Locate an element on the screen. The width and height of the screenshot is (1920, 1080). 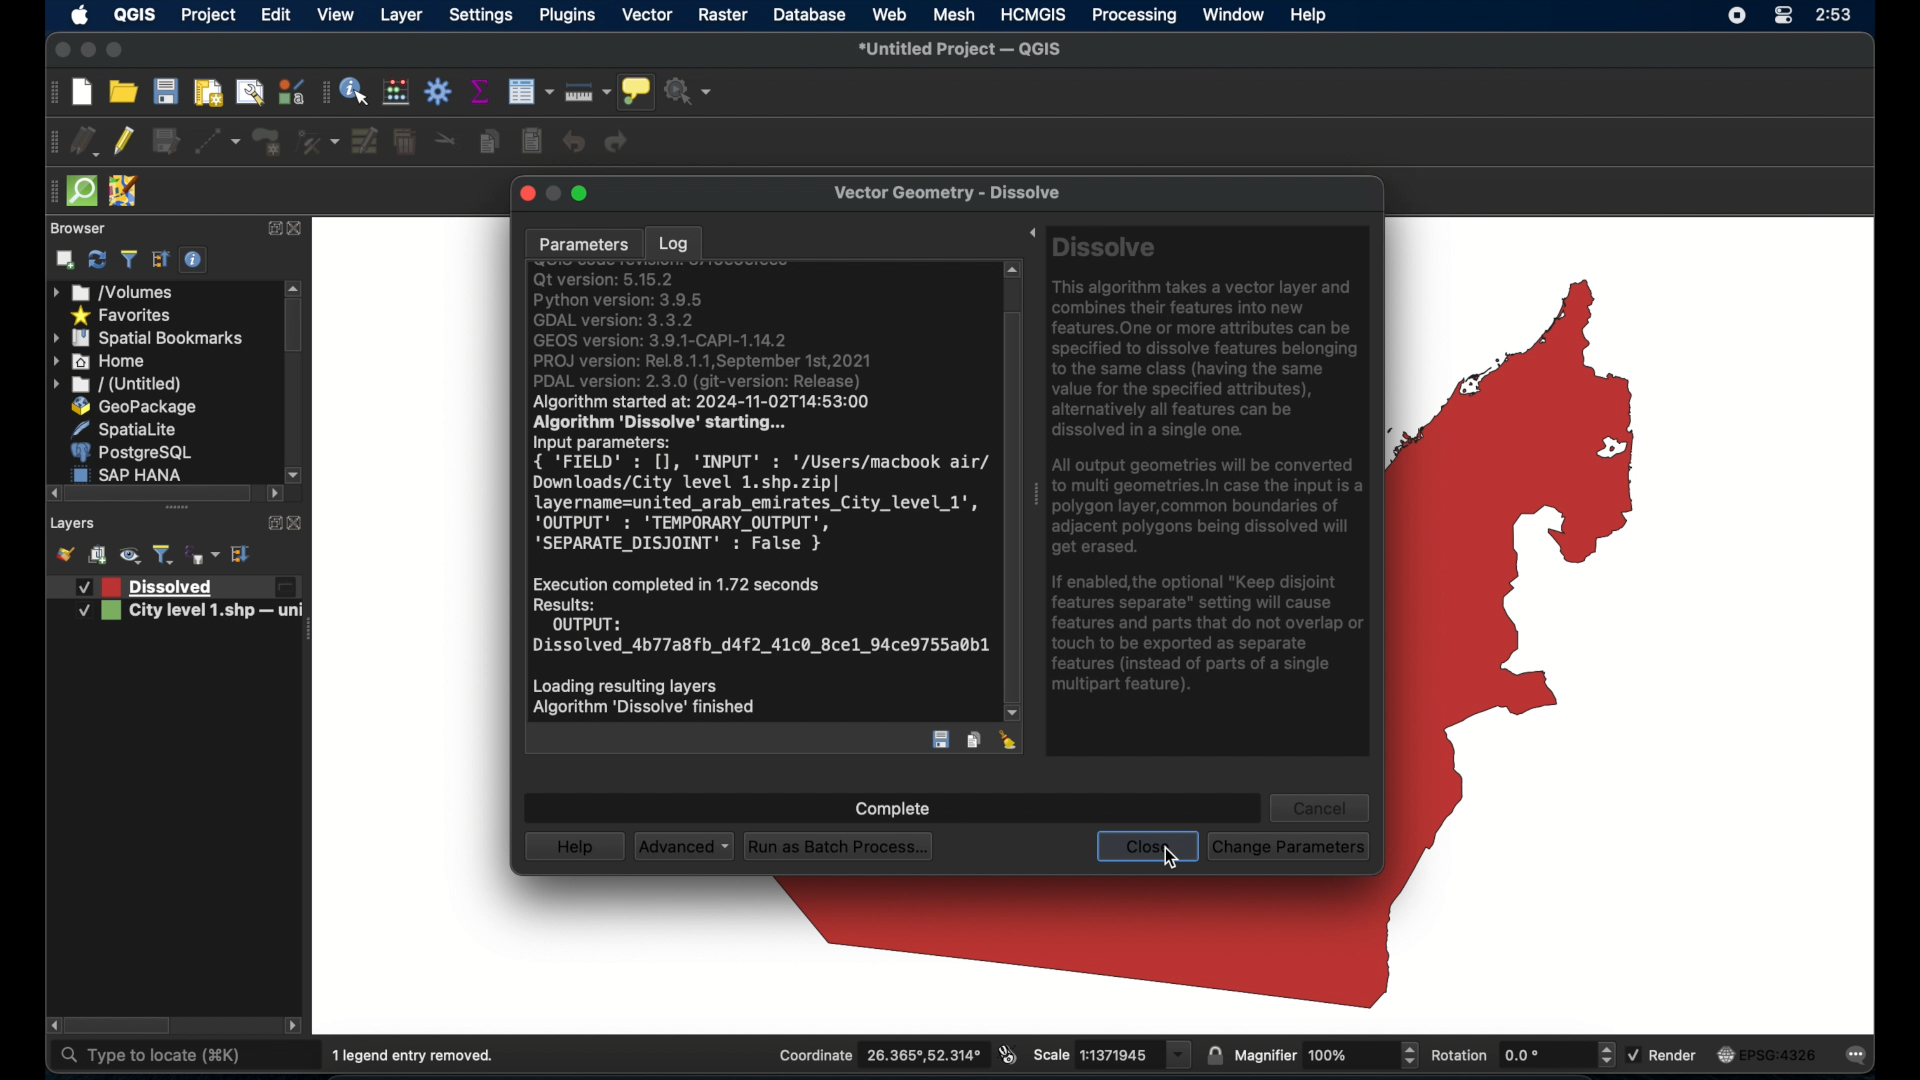
copy features is located at coordinates (974, 741).